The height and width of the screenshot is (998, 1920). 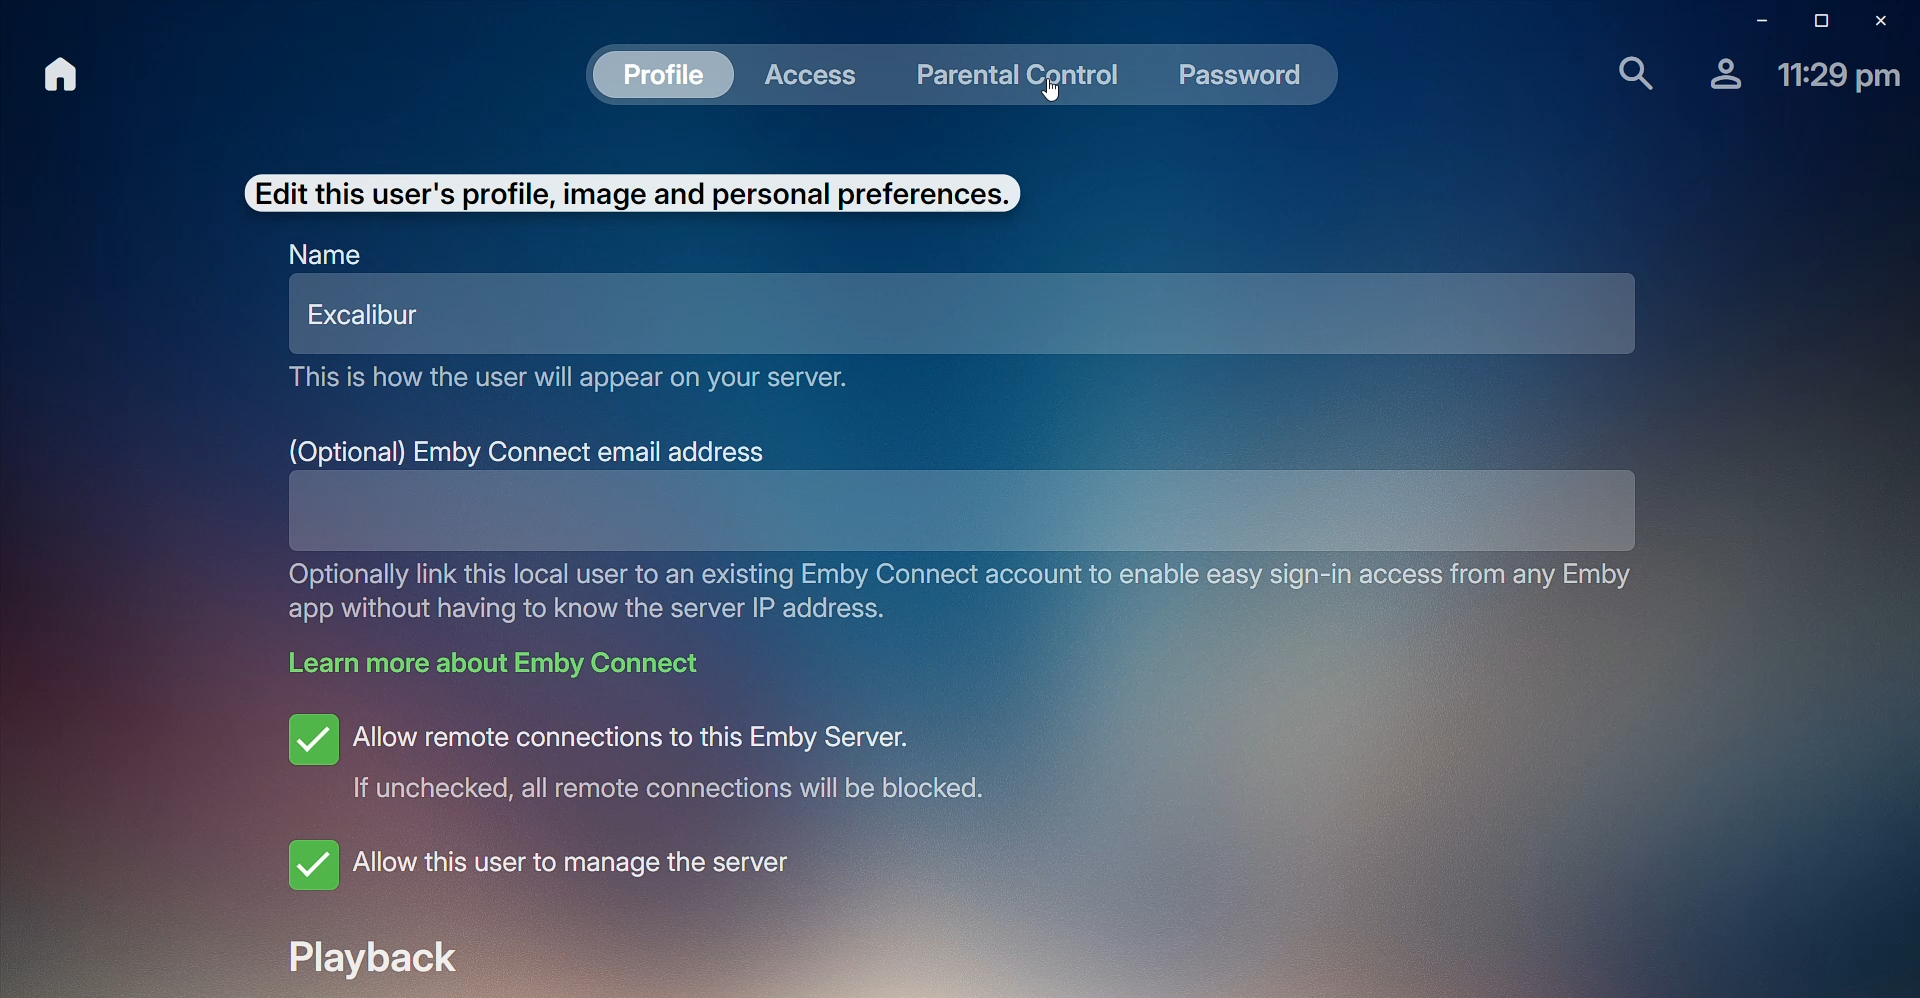 I want to click on Time, so click(x=1839, y=78).